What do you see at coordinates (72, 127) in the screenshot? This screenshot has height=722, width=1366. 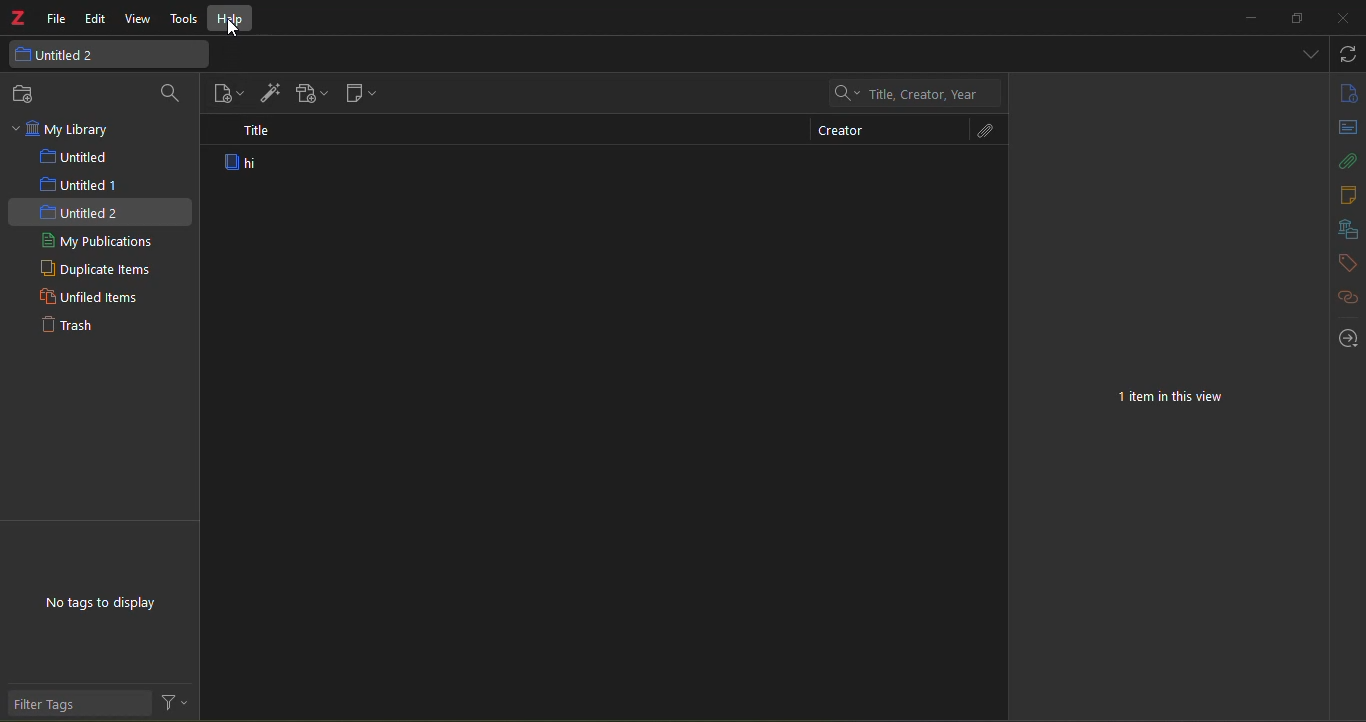 I see `my library` at bounding box center [72, 127].